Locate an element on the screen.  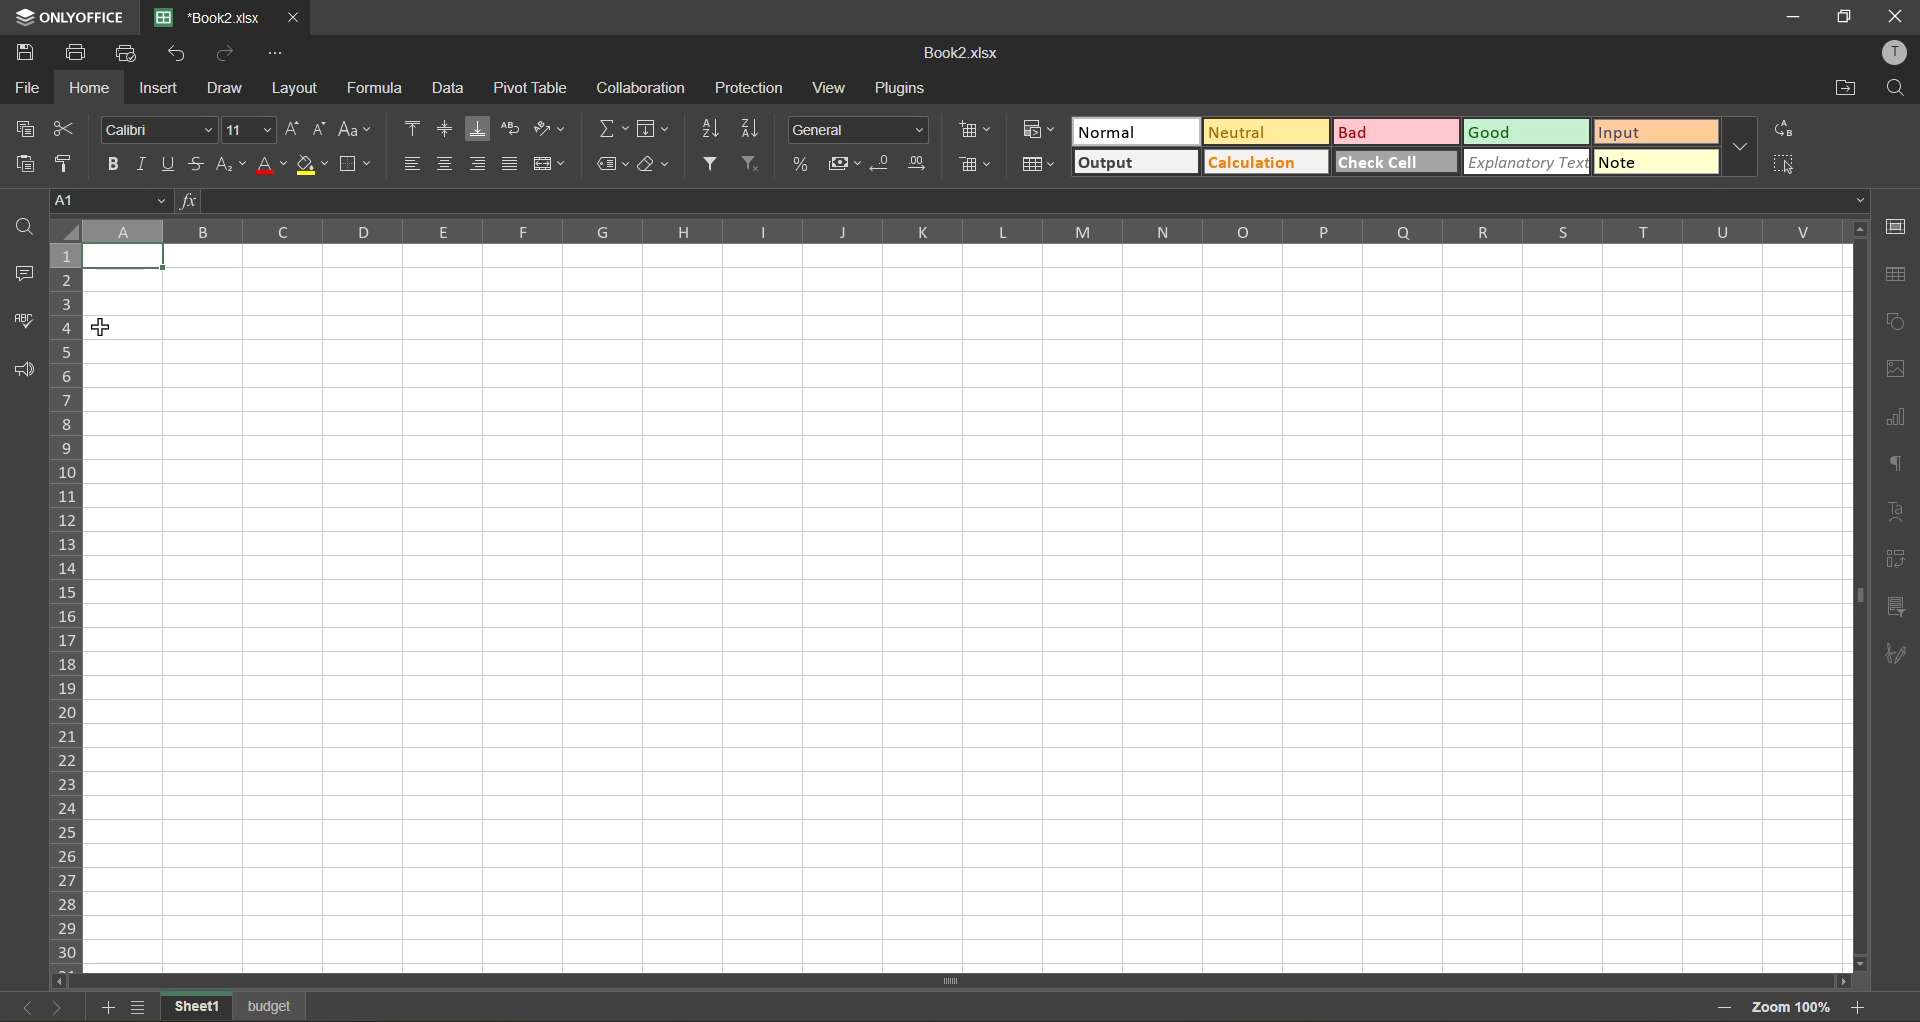
find is located at coordinates (23, 225).